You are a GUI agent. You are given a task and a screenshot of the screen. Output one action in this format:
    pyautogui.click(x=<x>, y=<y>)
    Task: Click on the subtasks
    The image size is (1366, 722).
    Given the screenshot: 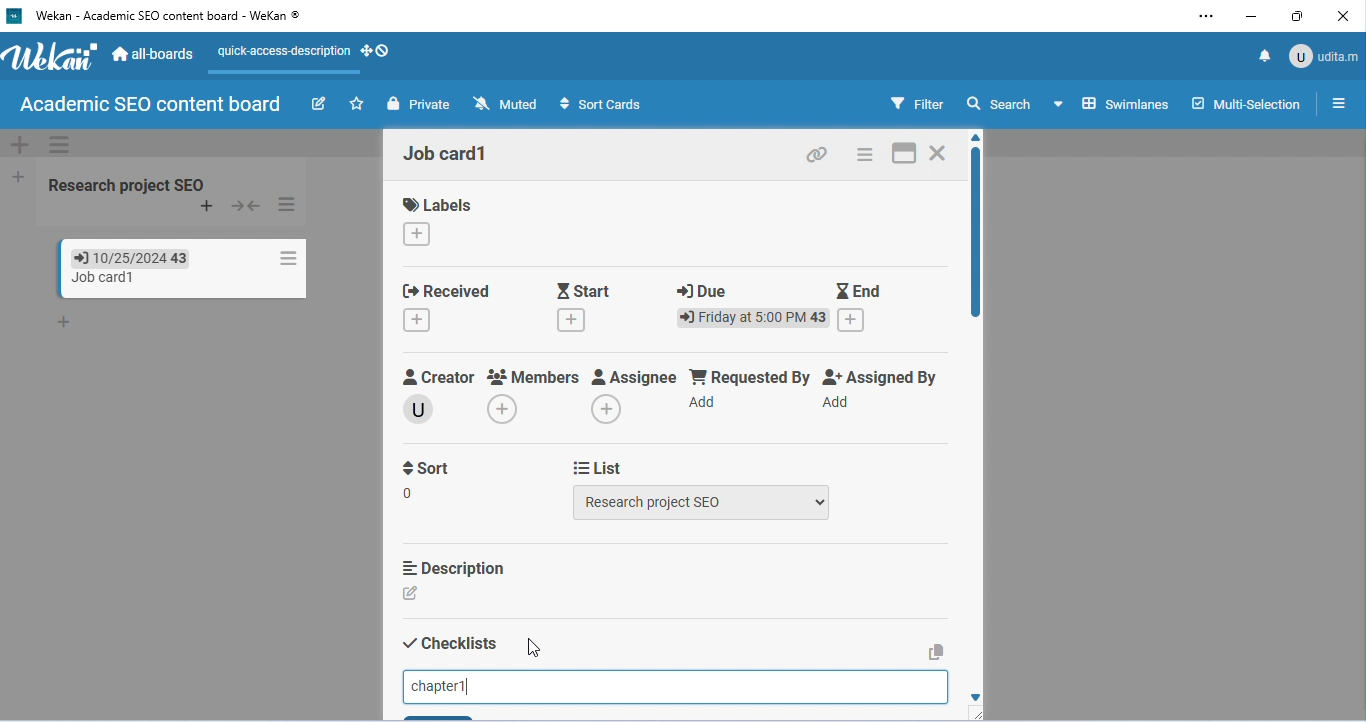 What is the action you would take?
    pyautogui.click(x=447, y=714)
    